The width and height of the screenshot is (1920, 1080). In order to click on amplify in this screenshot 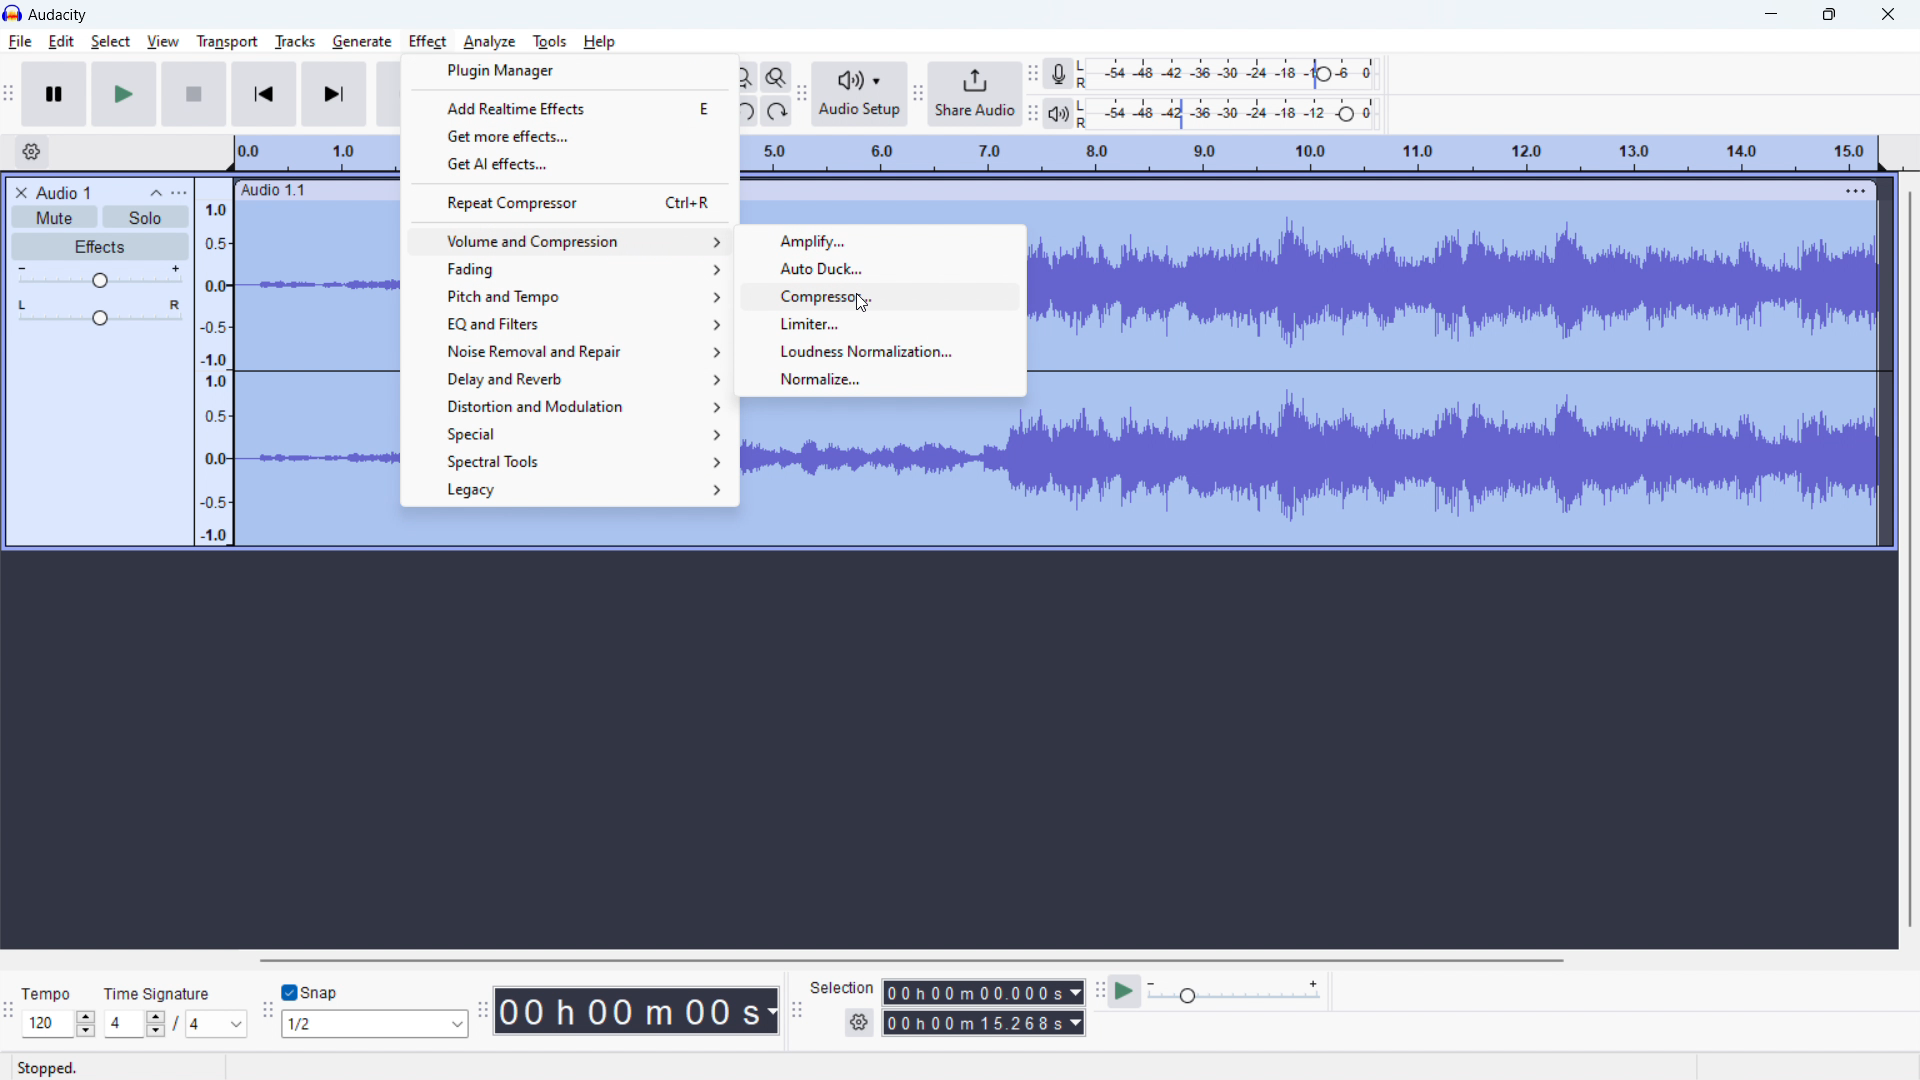, I will do `click(881, 242)`.